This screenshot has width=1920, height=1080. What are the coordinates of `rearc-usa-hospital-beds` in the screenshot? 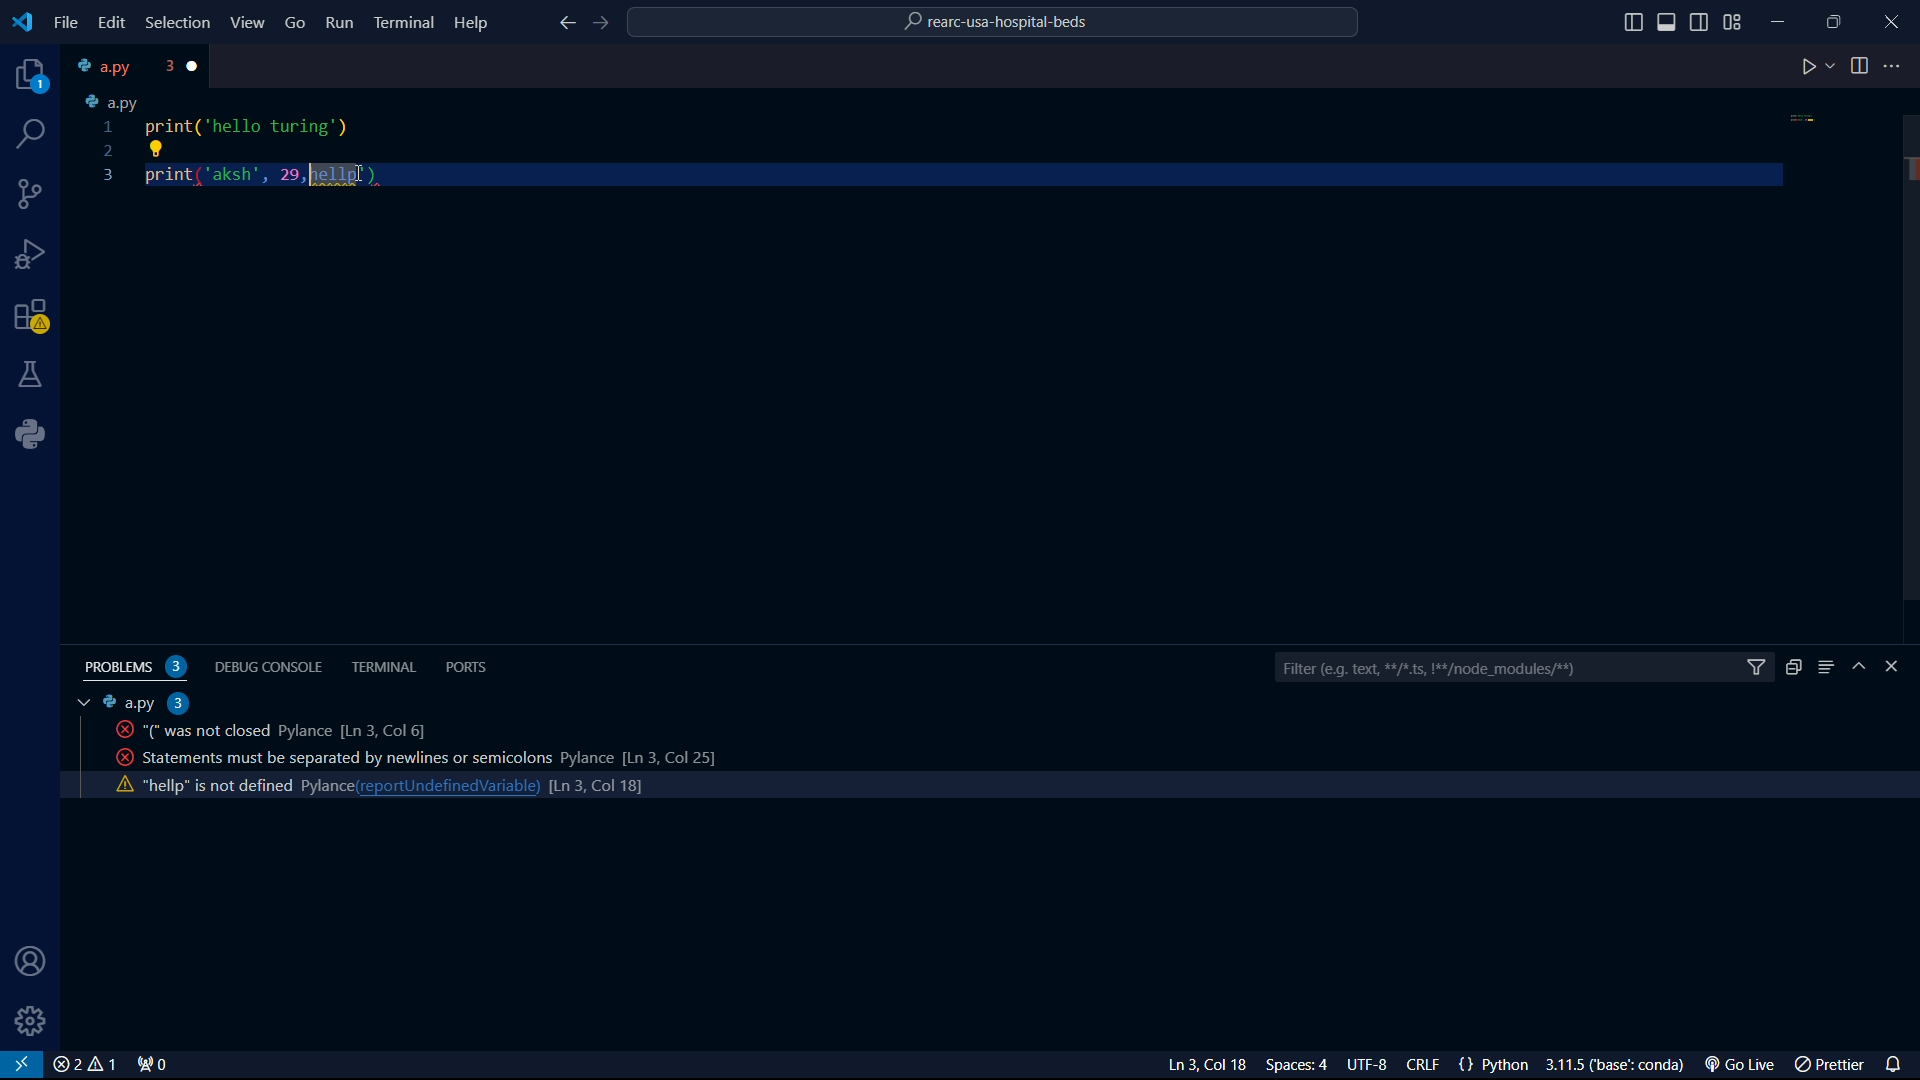 It's located at (995, 25).